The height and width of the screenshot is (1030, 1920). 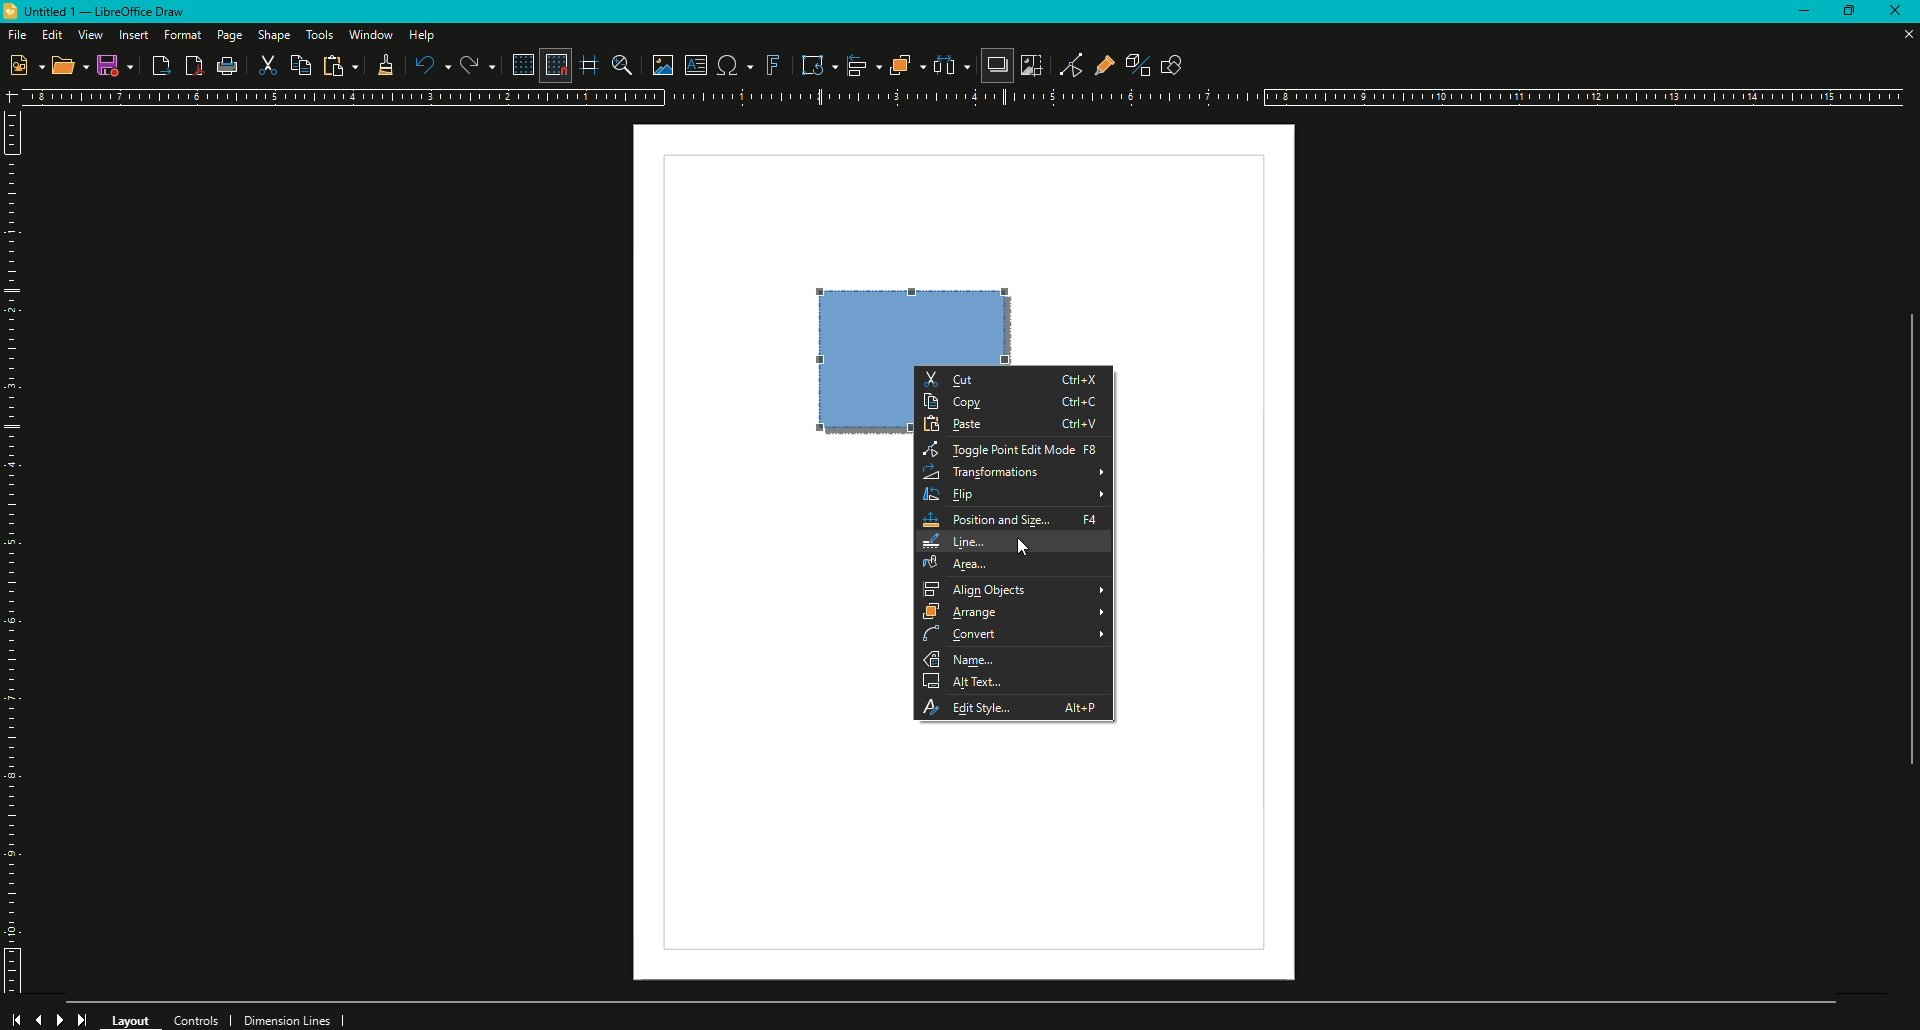 I want to click on File, so click(x=16, y=34).